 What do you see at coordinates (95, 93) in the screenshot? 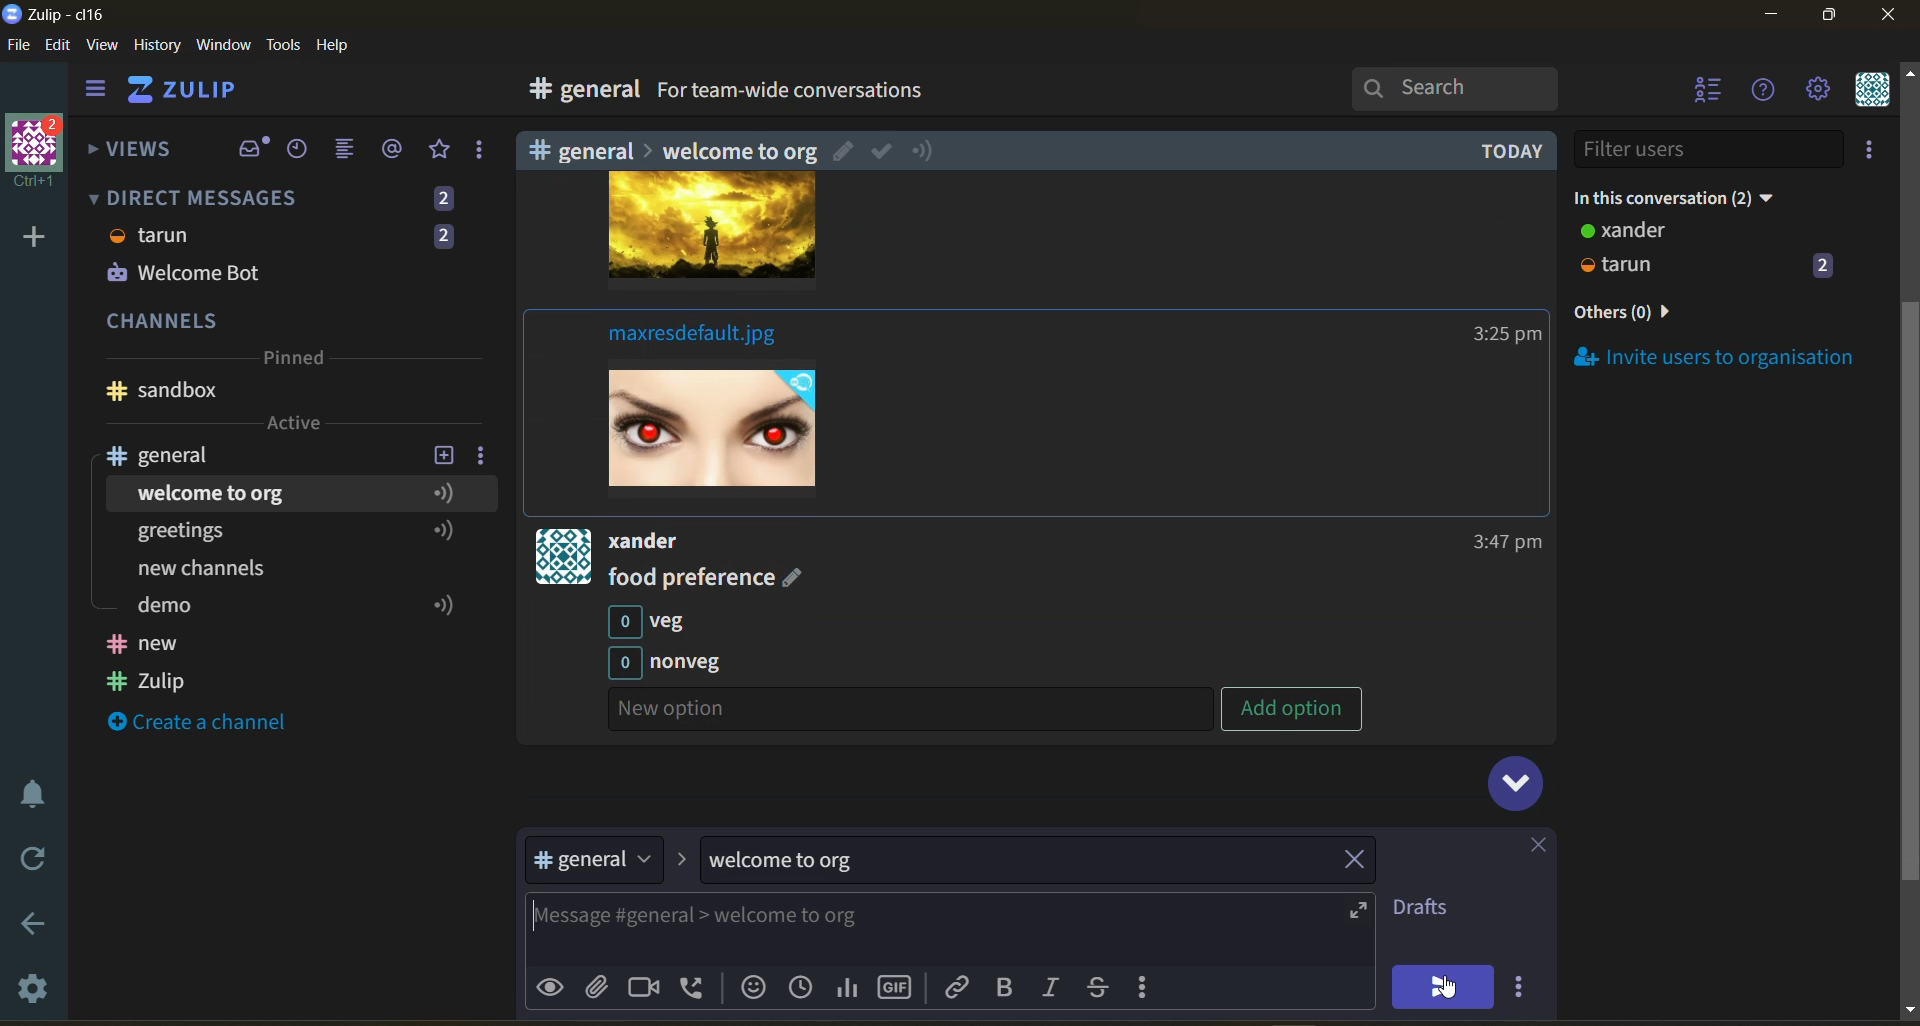
I see `hide side bar` at bounding box center [95, 93].